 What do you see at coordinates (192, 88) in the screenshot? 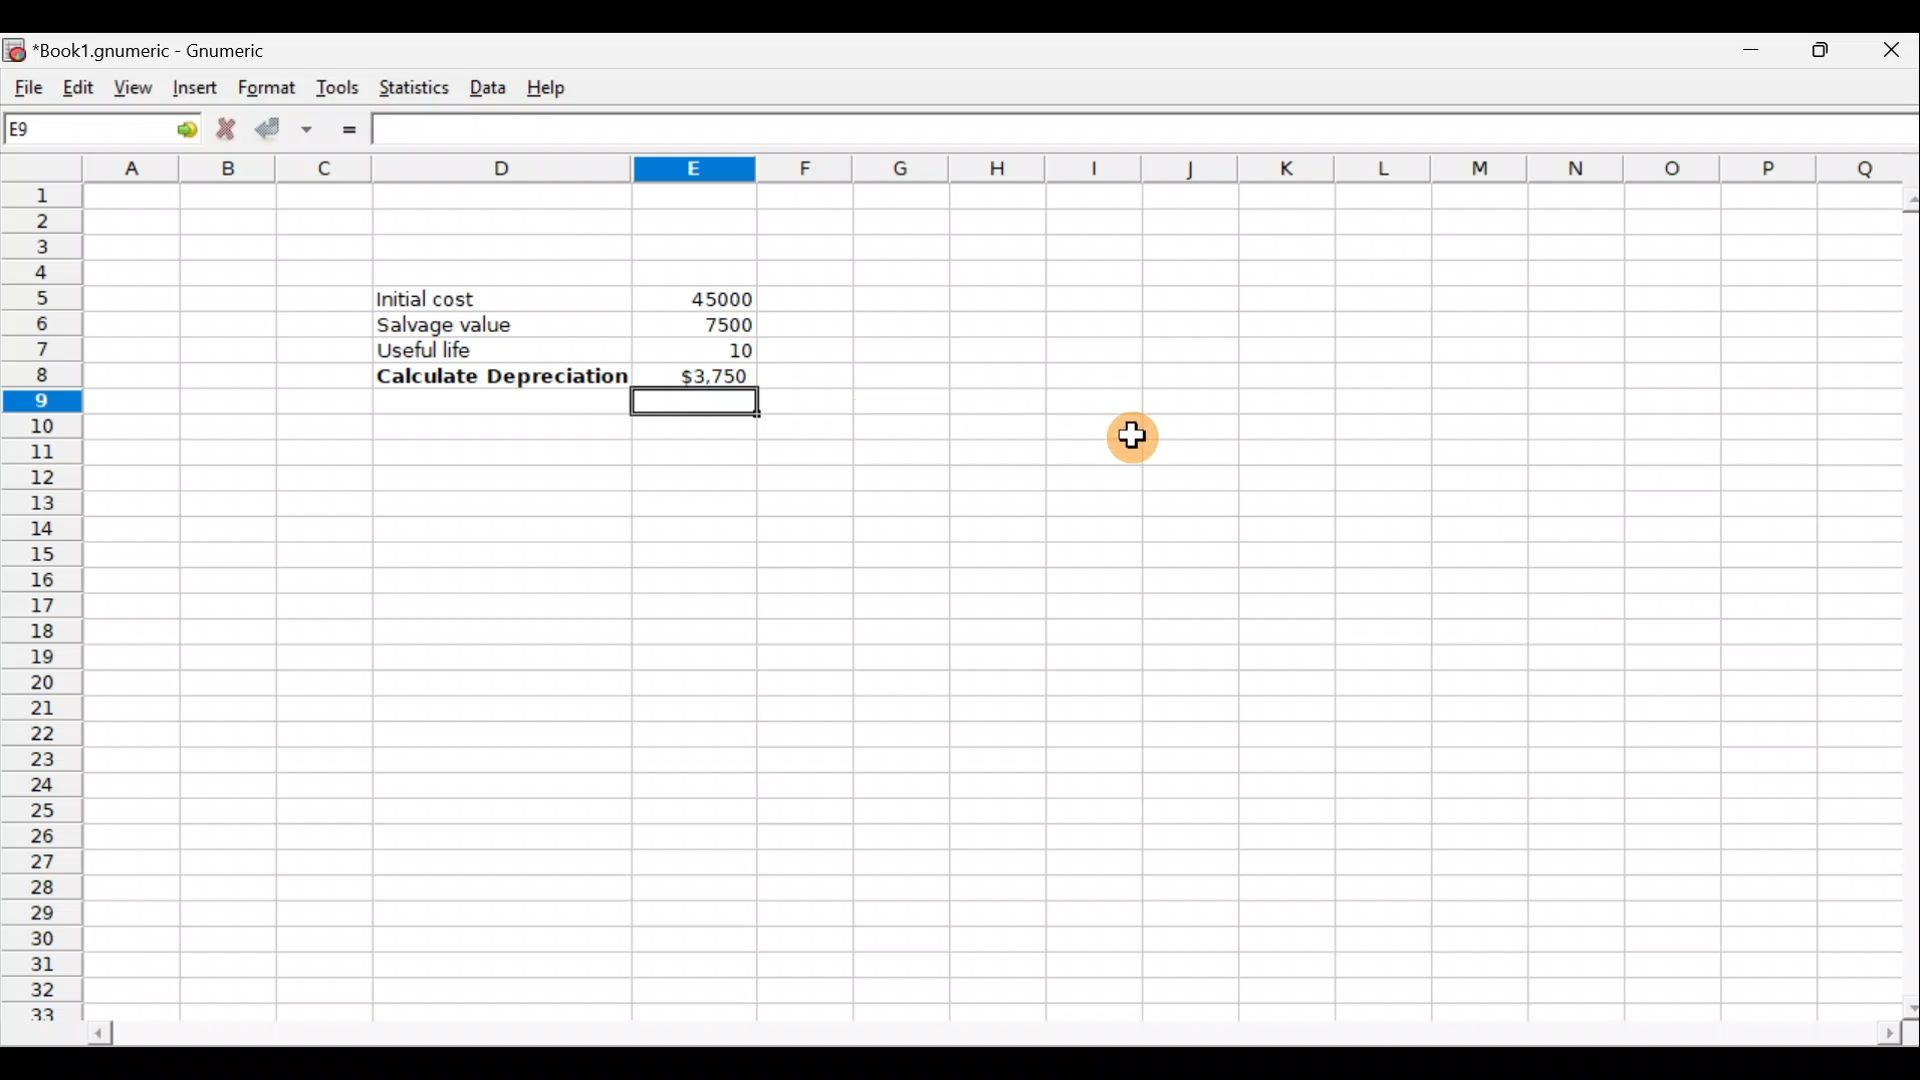
I see `Insert` at bounding box center [192, 88].